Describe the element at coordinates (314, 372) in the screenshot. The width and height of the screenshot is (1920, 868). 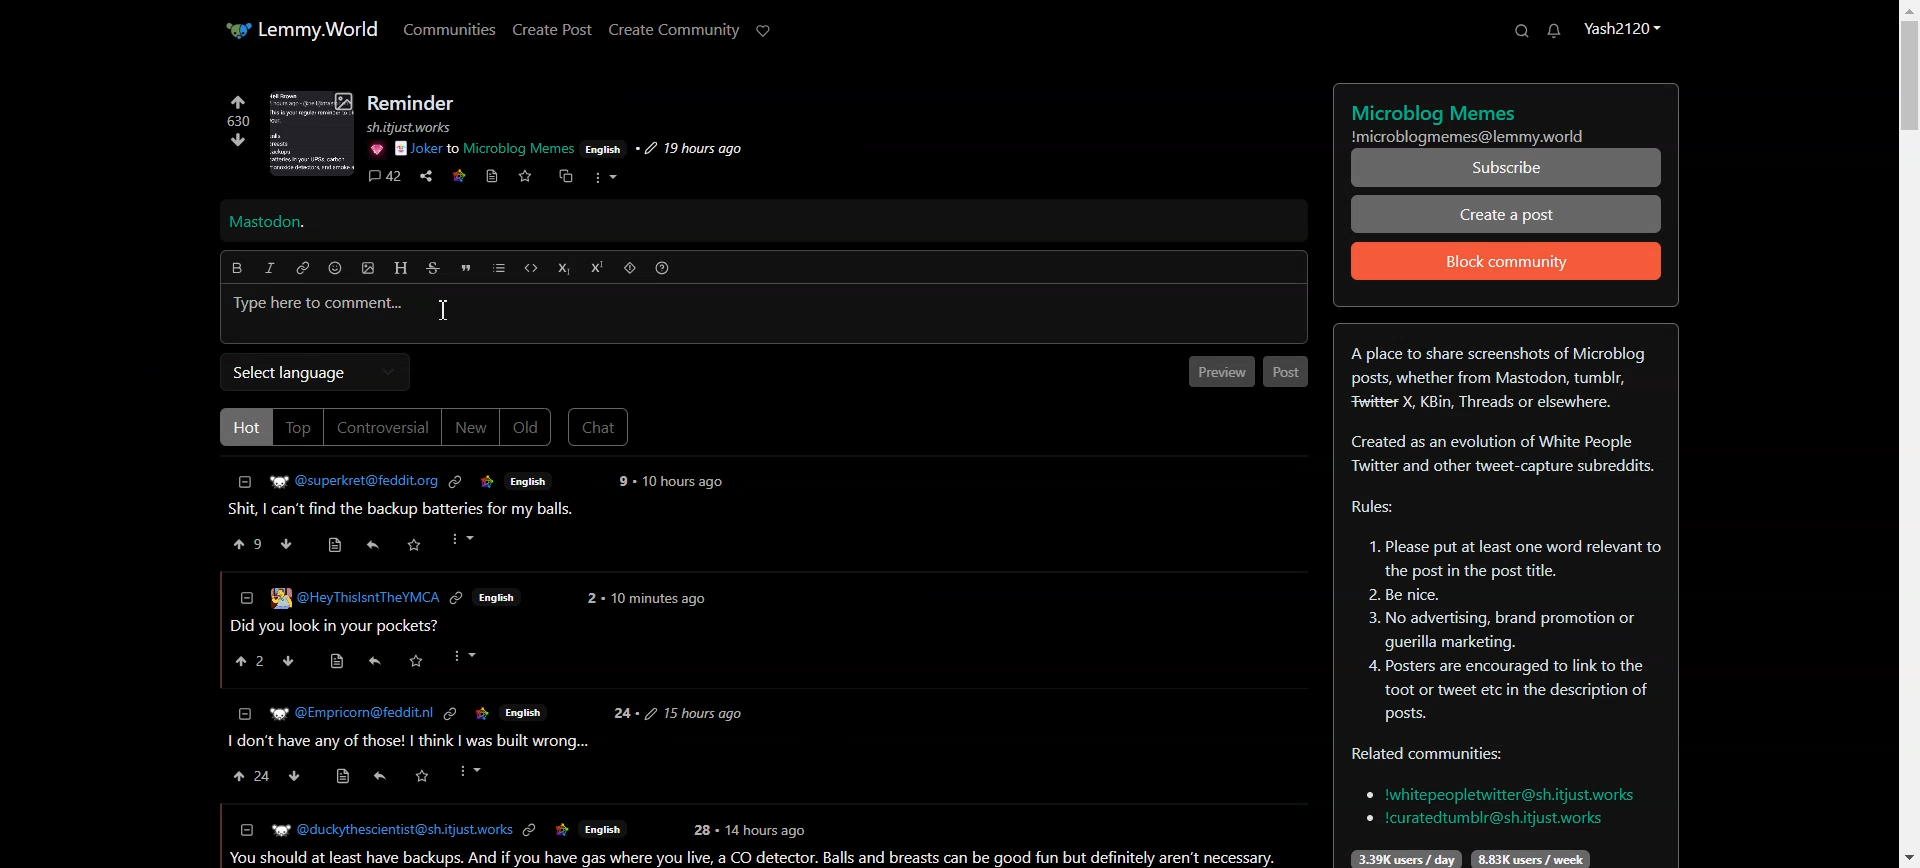
I see `Select language` at that location.